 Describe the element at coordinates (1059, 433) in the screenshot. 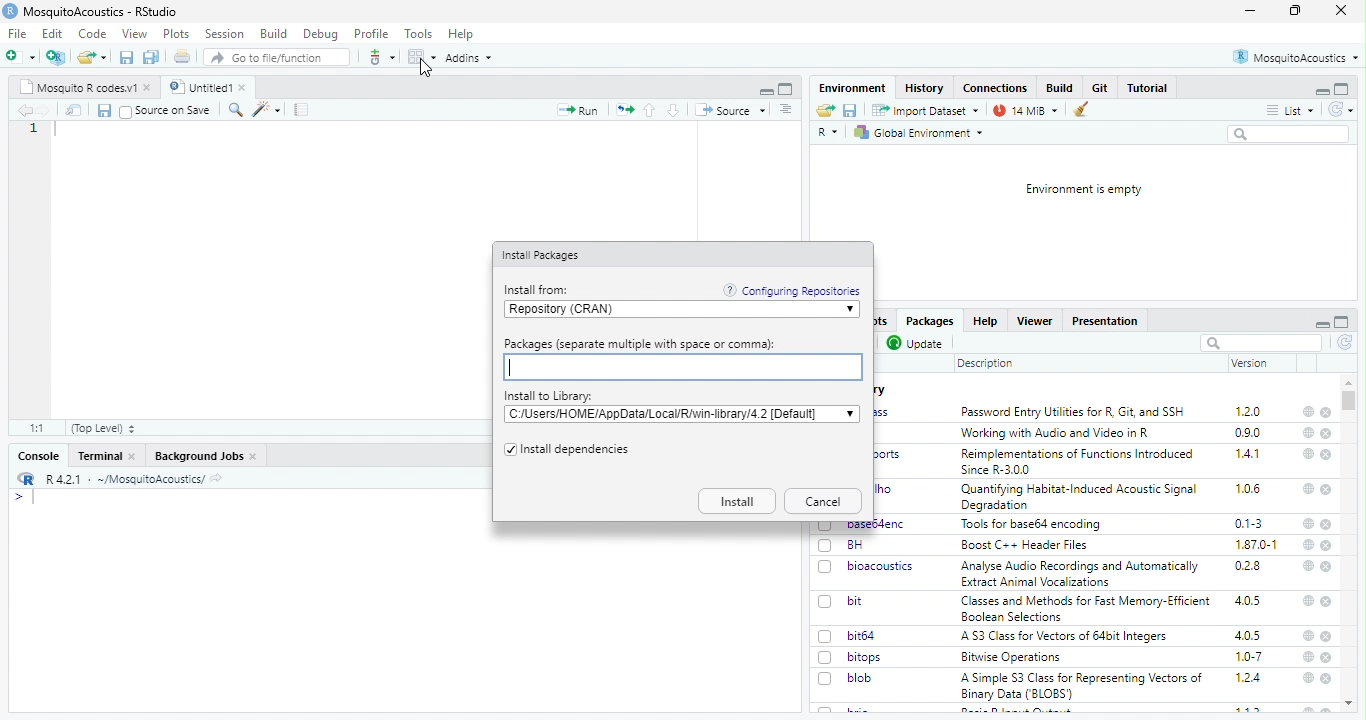

I see `‘Working with Audio and Video in R` at that location.